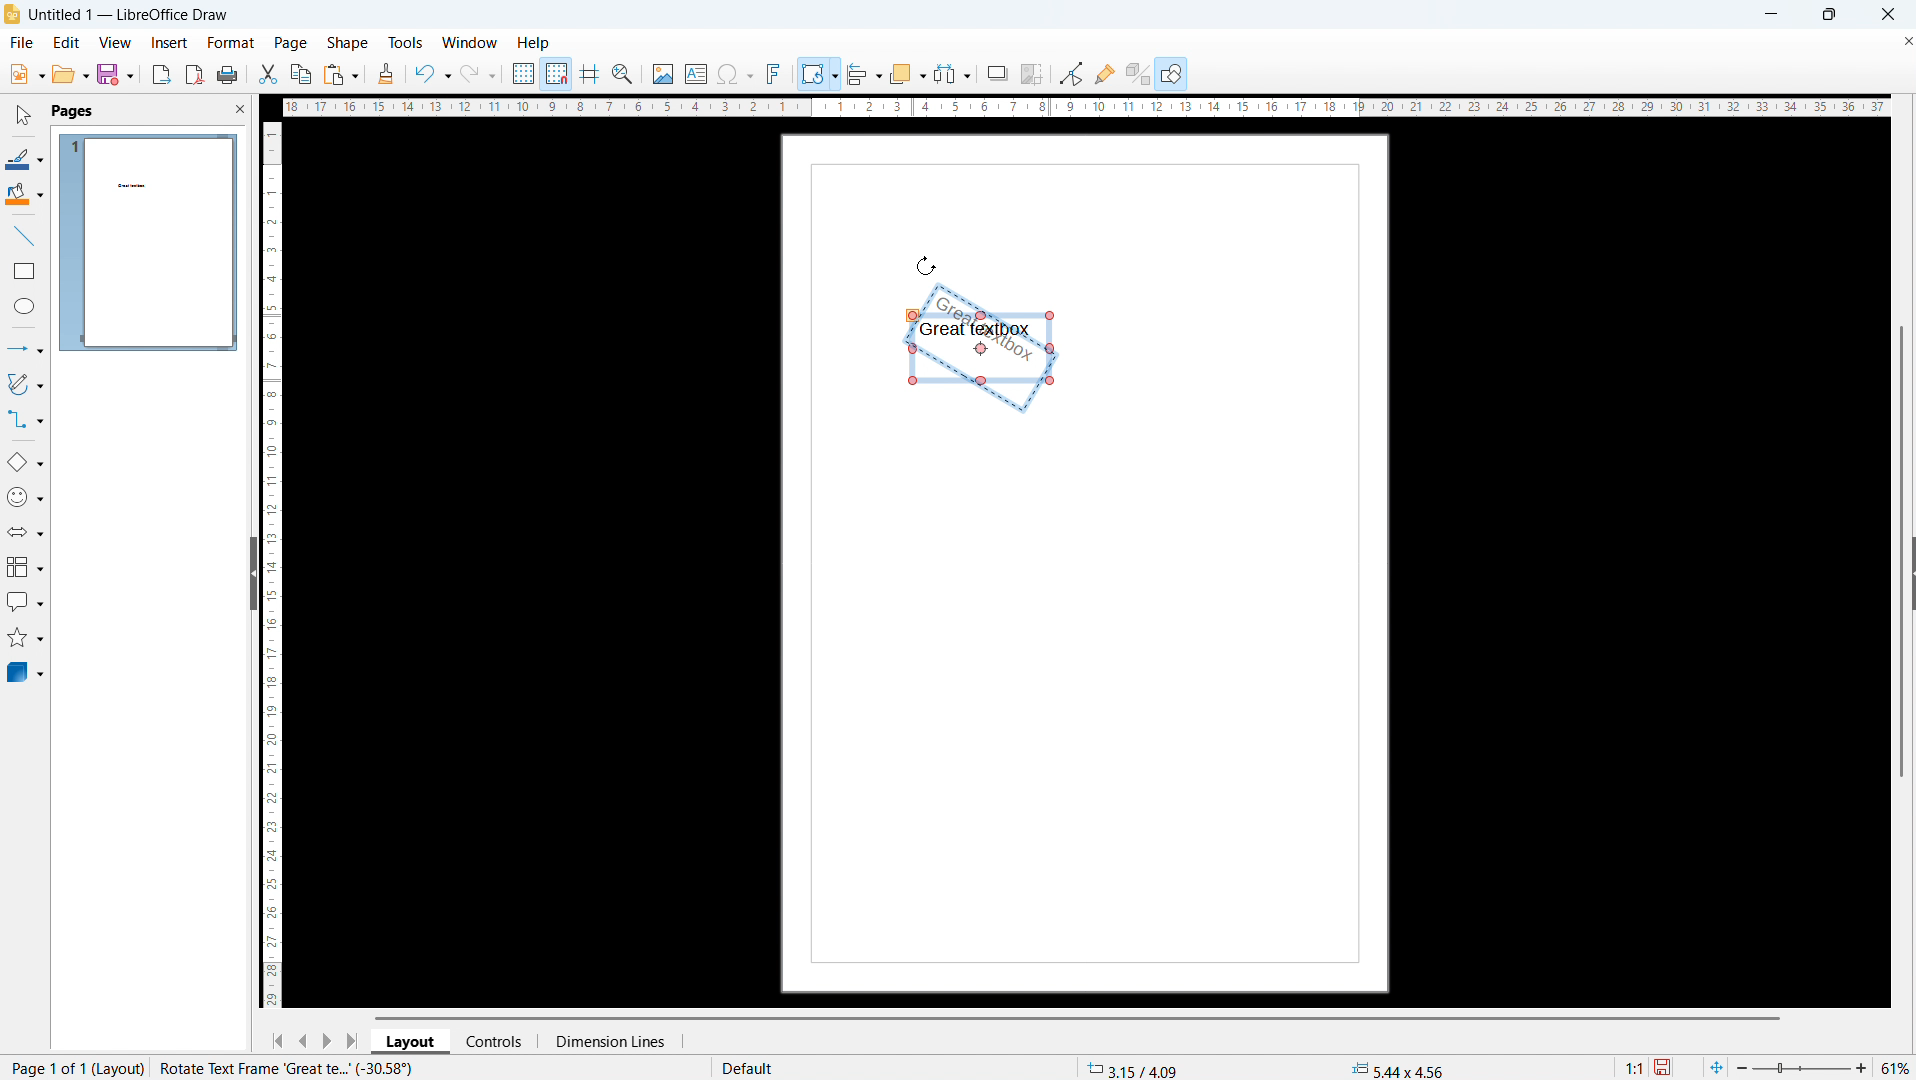  What do you see at coordinates (25, 463) in the screenshot?
I see `basic shapes` at bounding box center [25, 463].